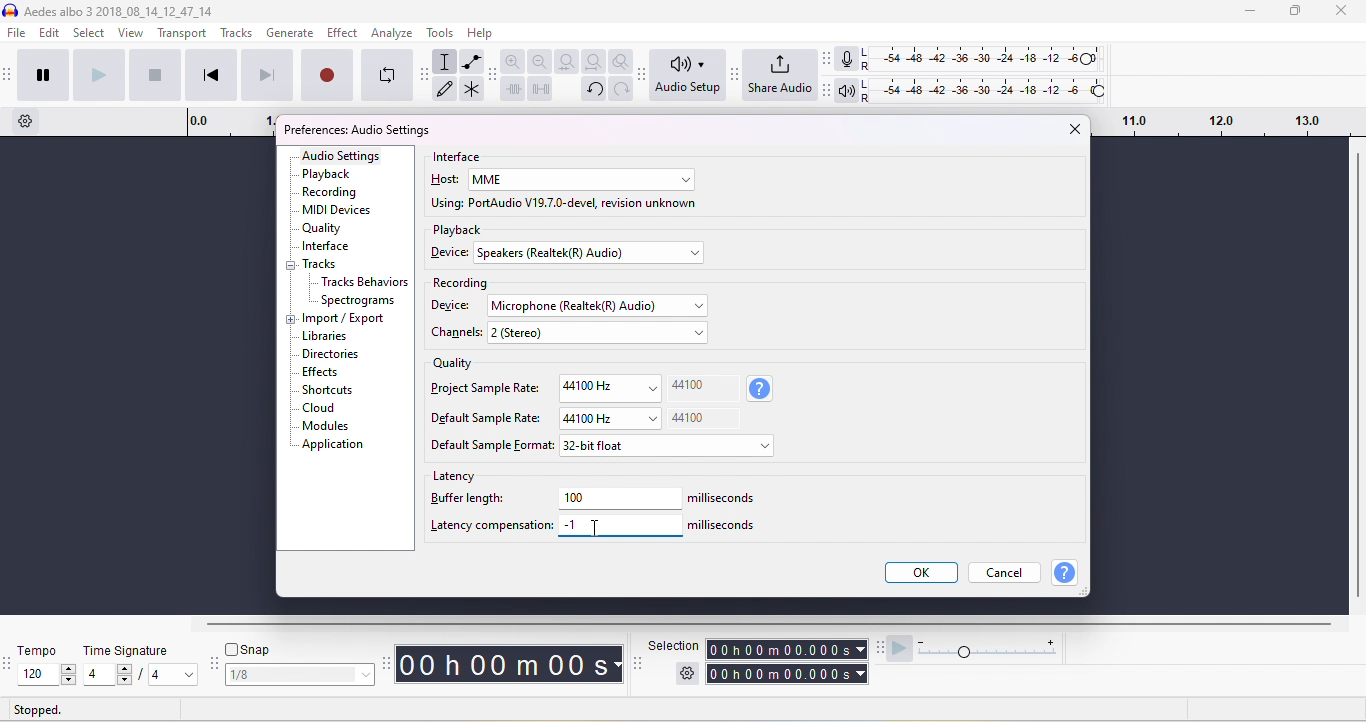 The height and width of the screenshot is (722, 1366). What do you see at coordinates (736, 75) in the screenshot?
I see `Audacity share audio toolbar` at bounding box center [736, 75].